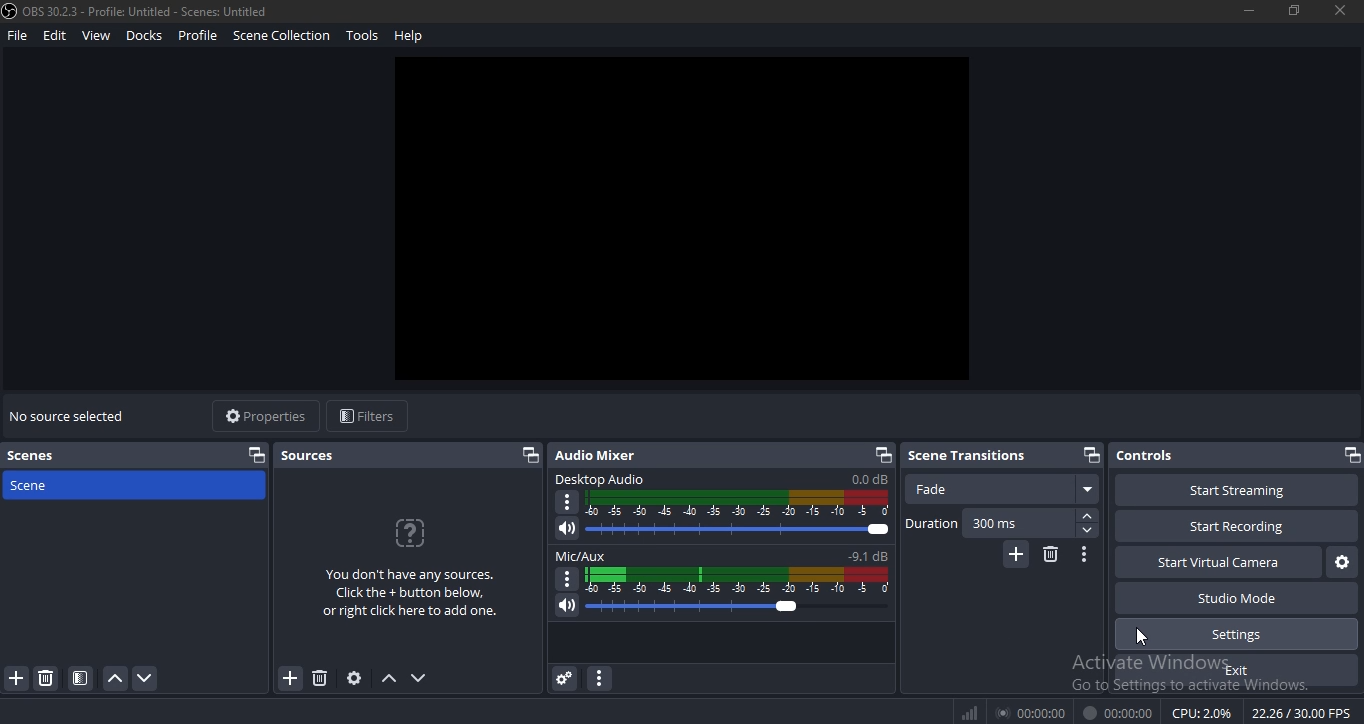  I want to click on sources, so click(313, 454).